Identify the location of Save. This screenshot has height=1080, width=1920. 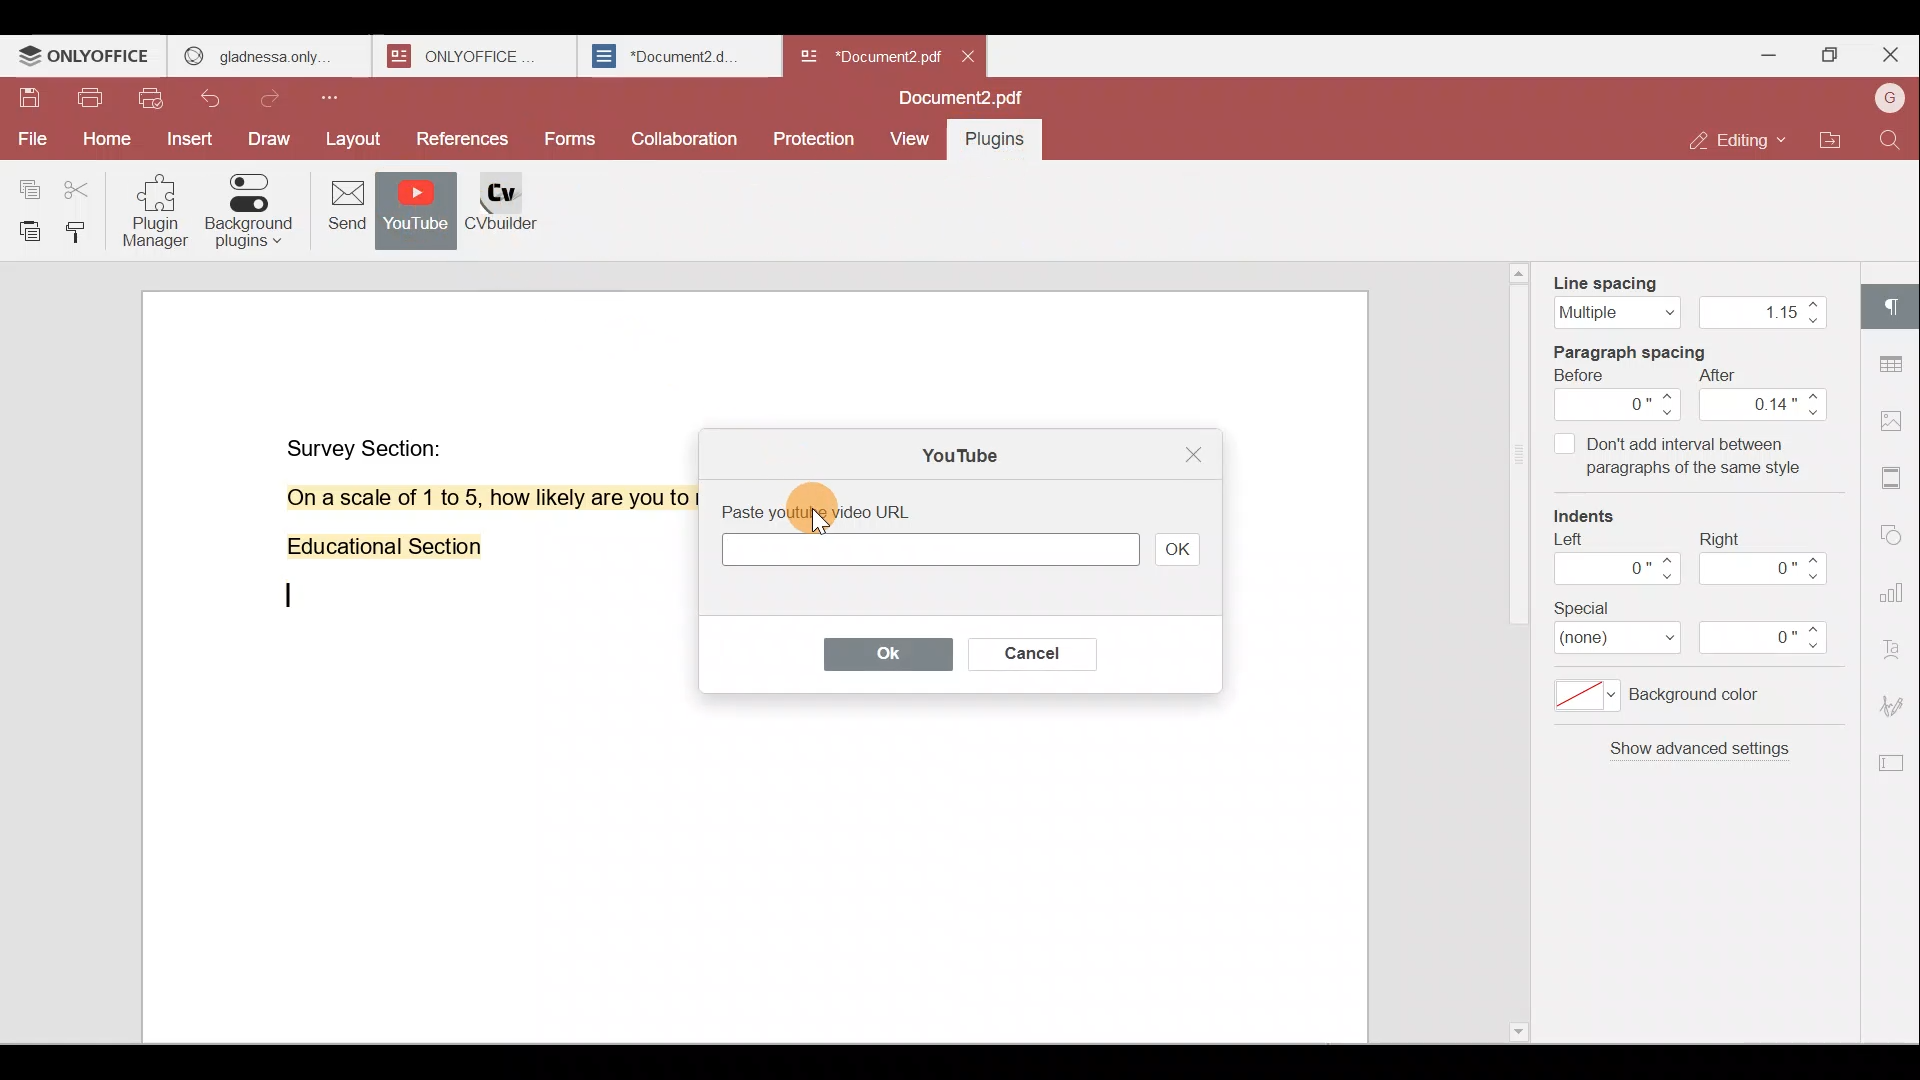
(29, 103).